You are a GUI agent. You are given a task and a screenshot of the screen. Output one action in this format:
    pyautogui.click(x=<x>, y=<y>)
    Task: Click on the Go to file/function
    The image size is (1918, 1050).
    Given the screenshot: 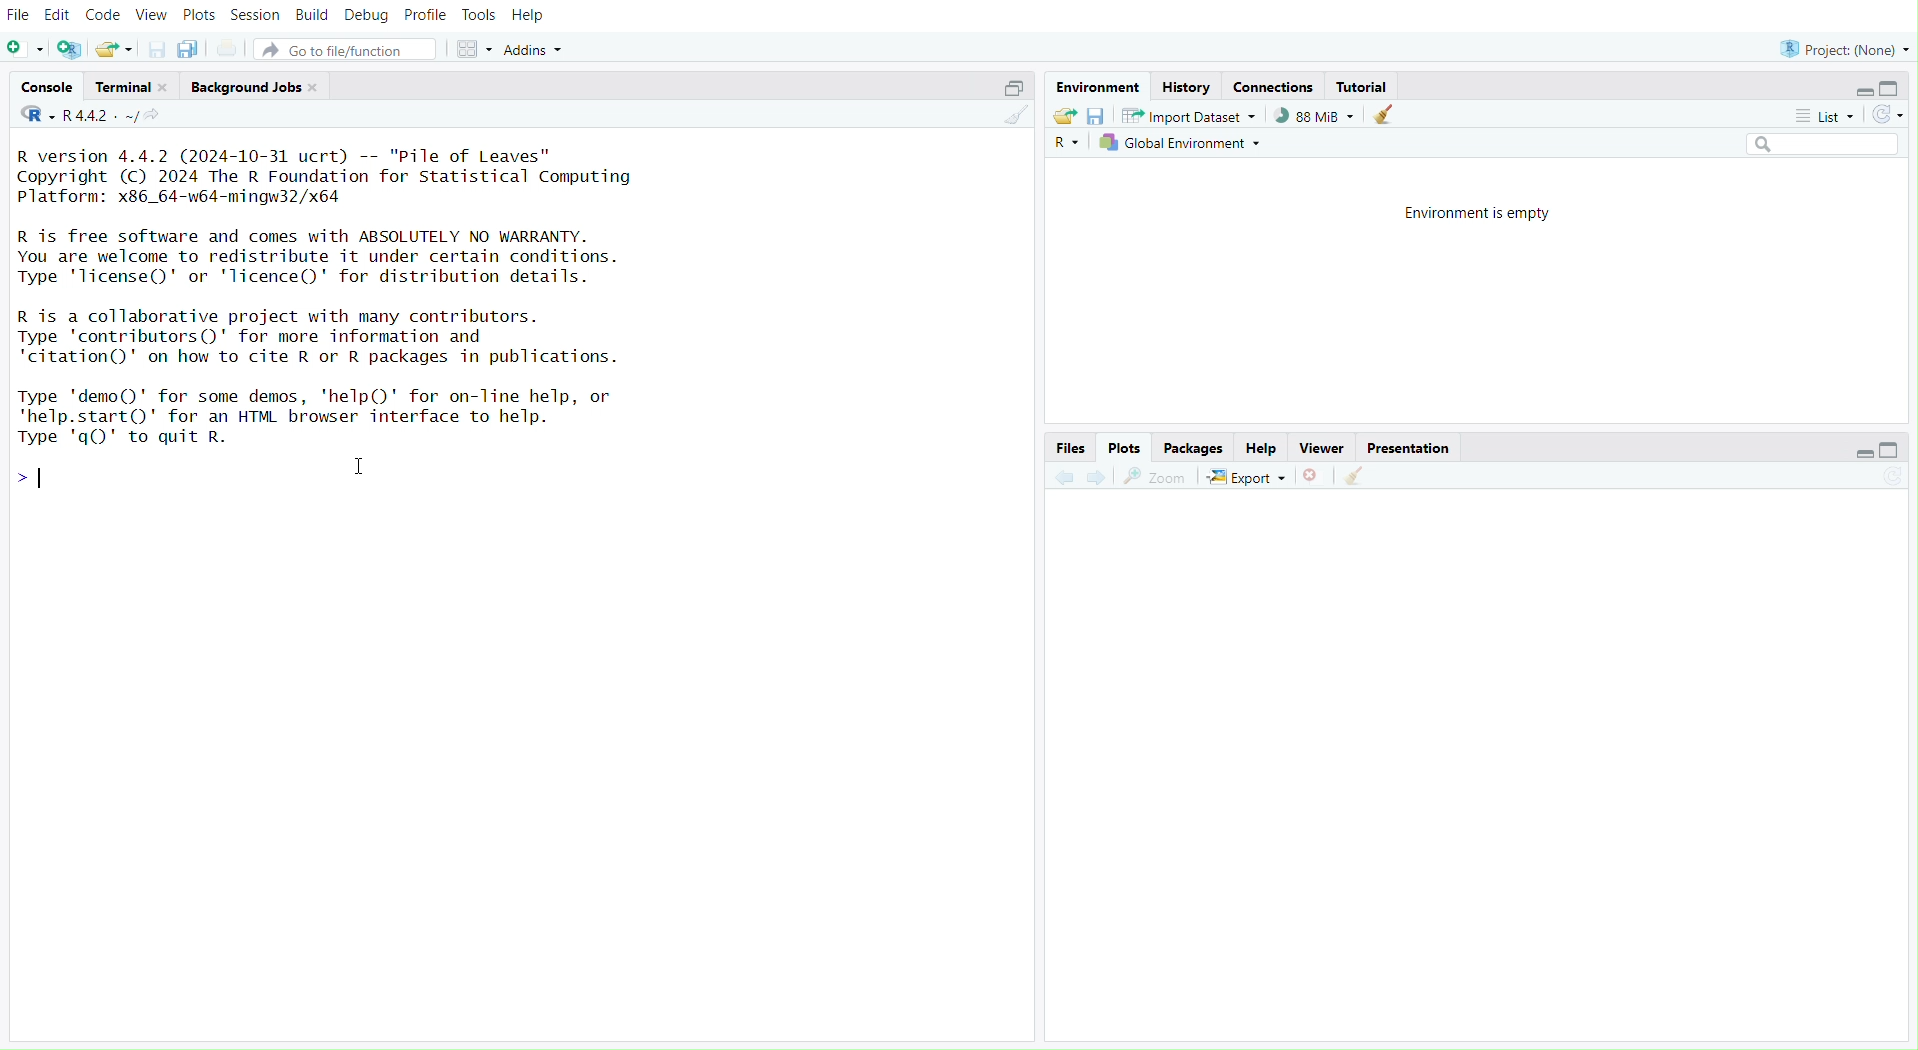 What is the action you would take?
    pyautogui.click(x=345, y=49)
    